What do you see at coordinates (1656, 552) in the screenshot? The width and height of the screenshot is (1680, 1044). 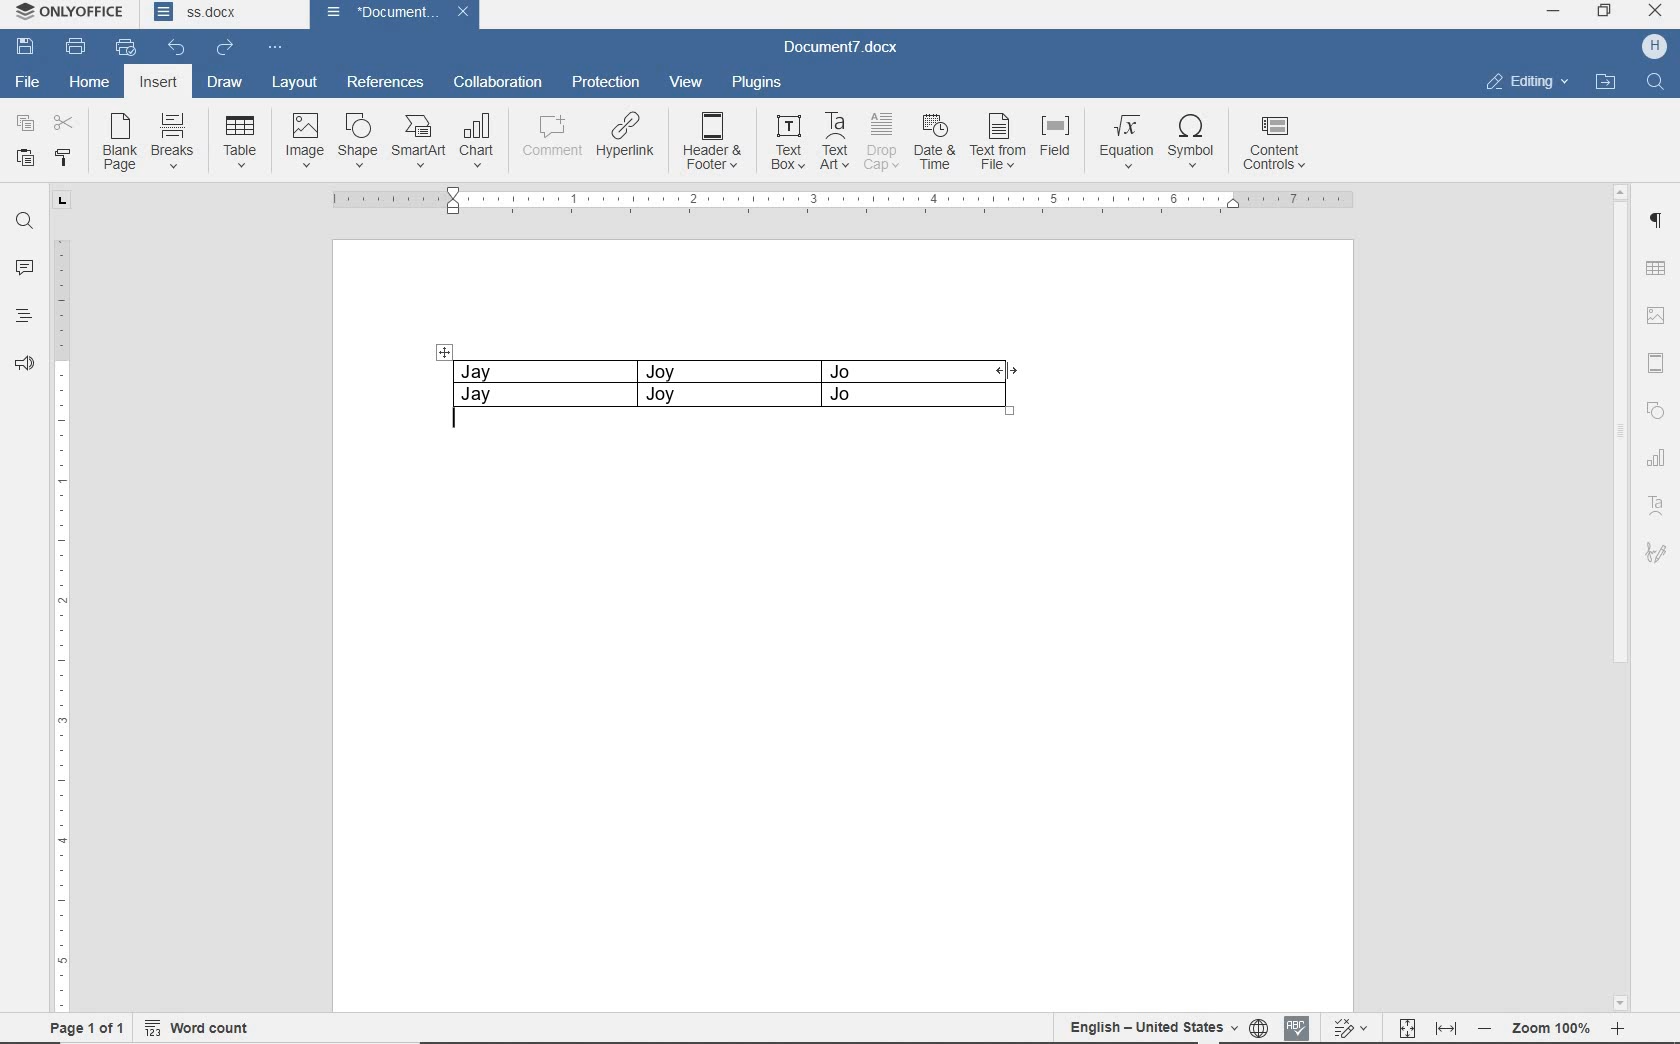 I see `SIGNATURE` at bounding box center [1656, 552].